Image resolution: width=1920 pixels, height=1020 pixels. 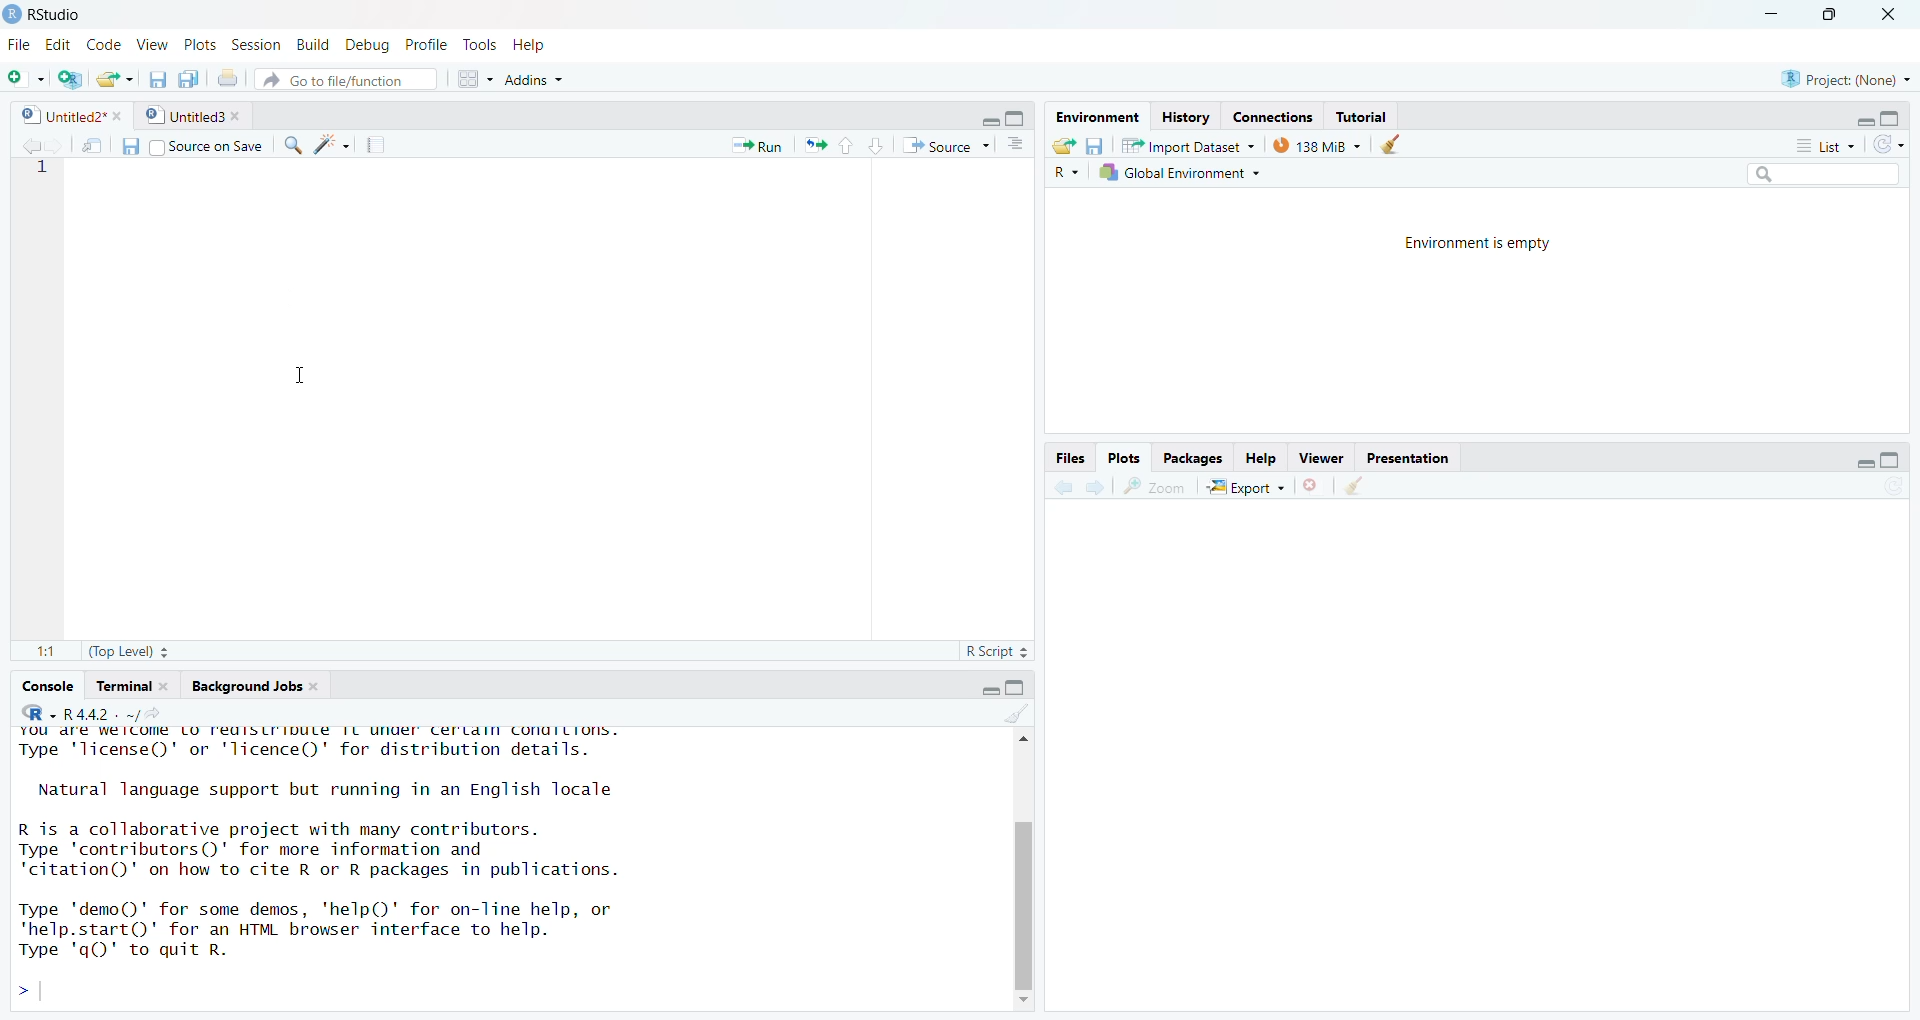 I want to click on YOU dre We ICOM LO FediSLIIDULE TL UNUer Certdin conuiLions.

Type 'license()' or 'licence()' for distribution details.
Natural language support but running in an English locale

R is a collaborative project with many contributors.

Type 'contributors()' for more information and

"citation()' on how to cite R or R packages in publications.

Type 'demo()' for some demos, 'help()' for on-line help, or

'help.start()"' for an HTML browser interface to help.

Type 'qO)' to quit R.

>, so click(x=452, y=851).